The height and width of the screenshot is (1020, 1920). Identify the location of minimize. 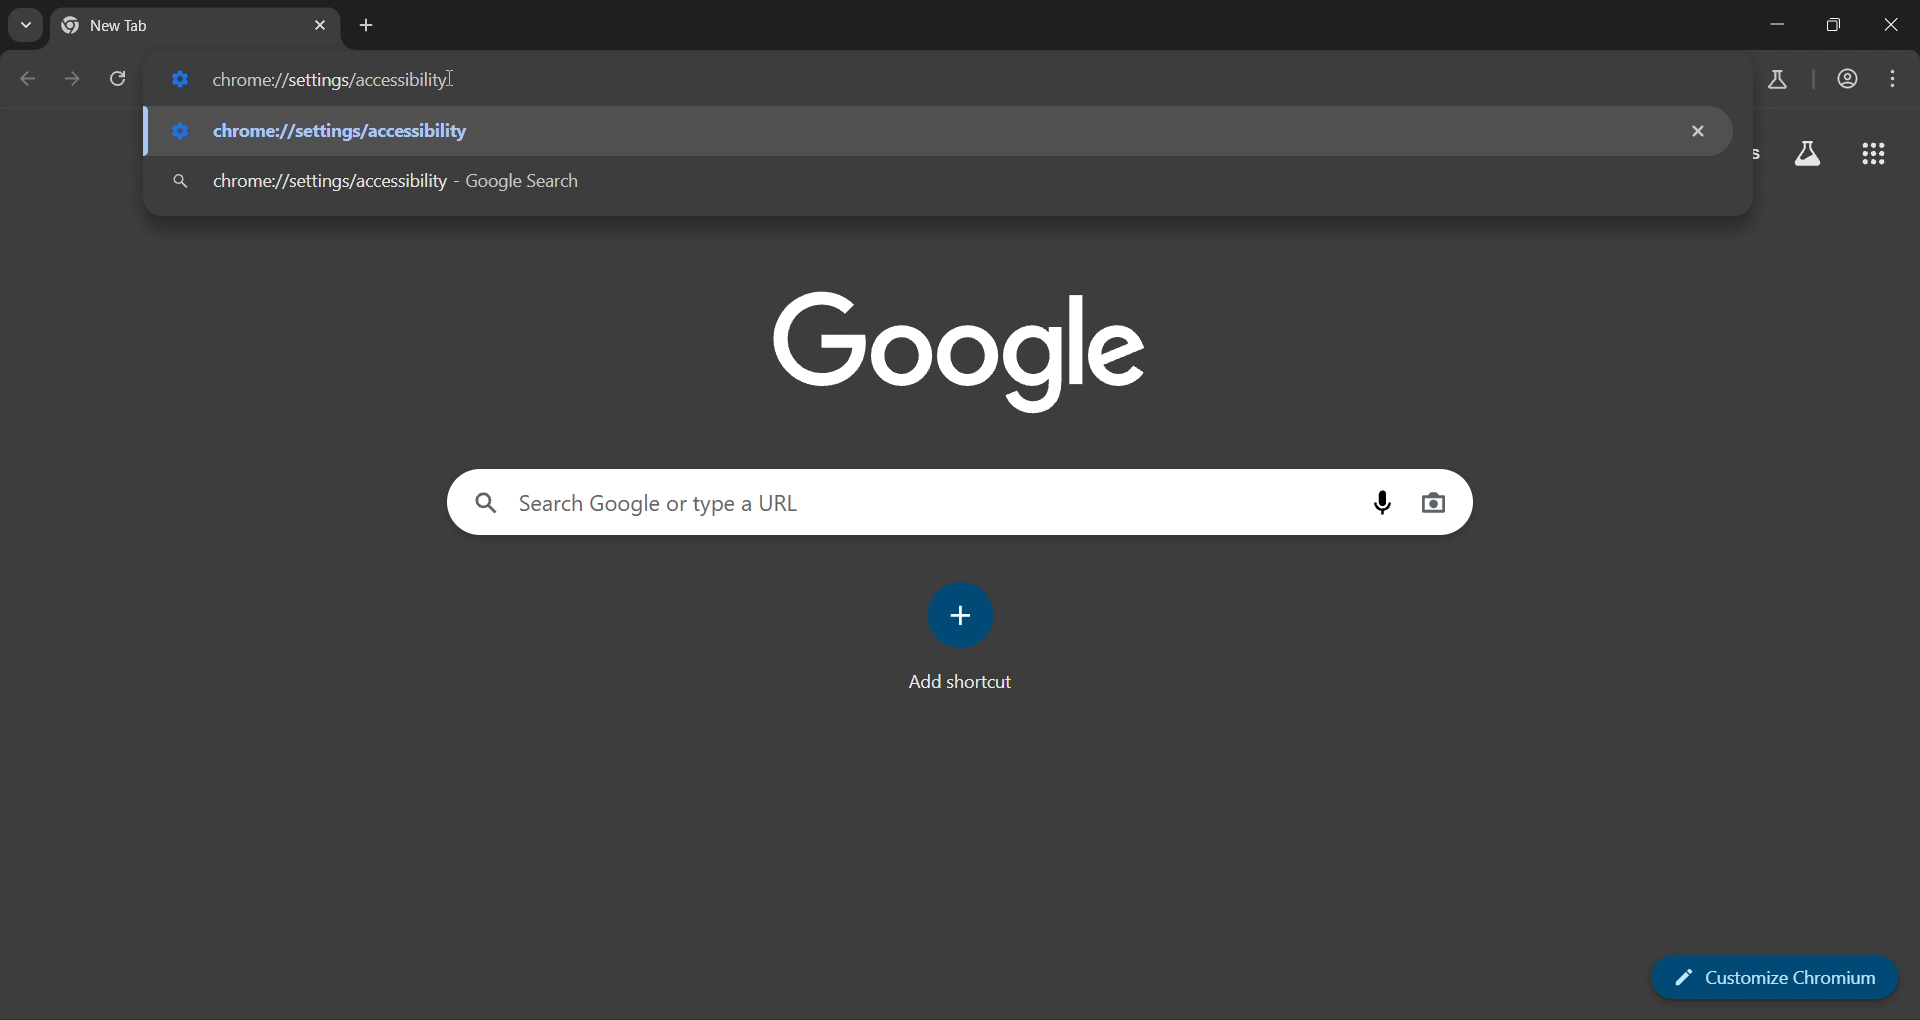
(1772, 24).